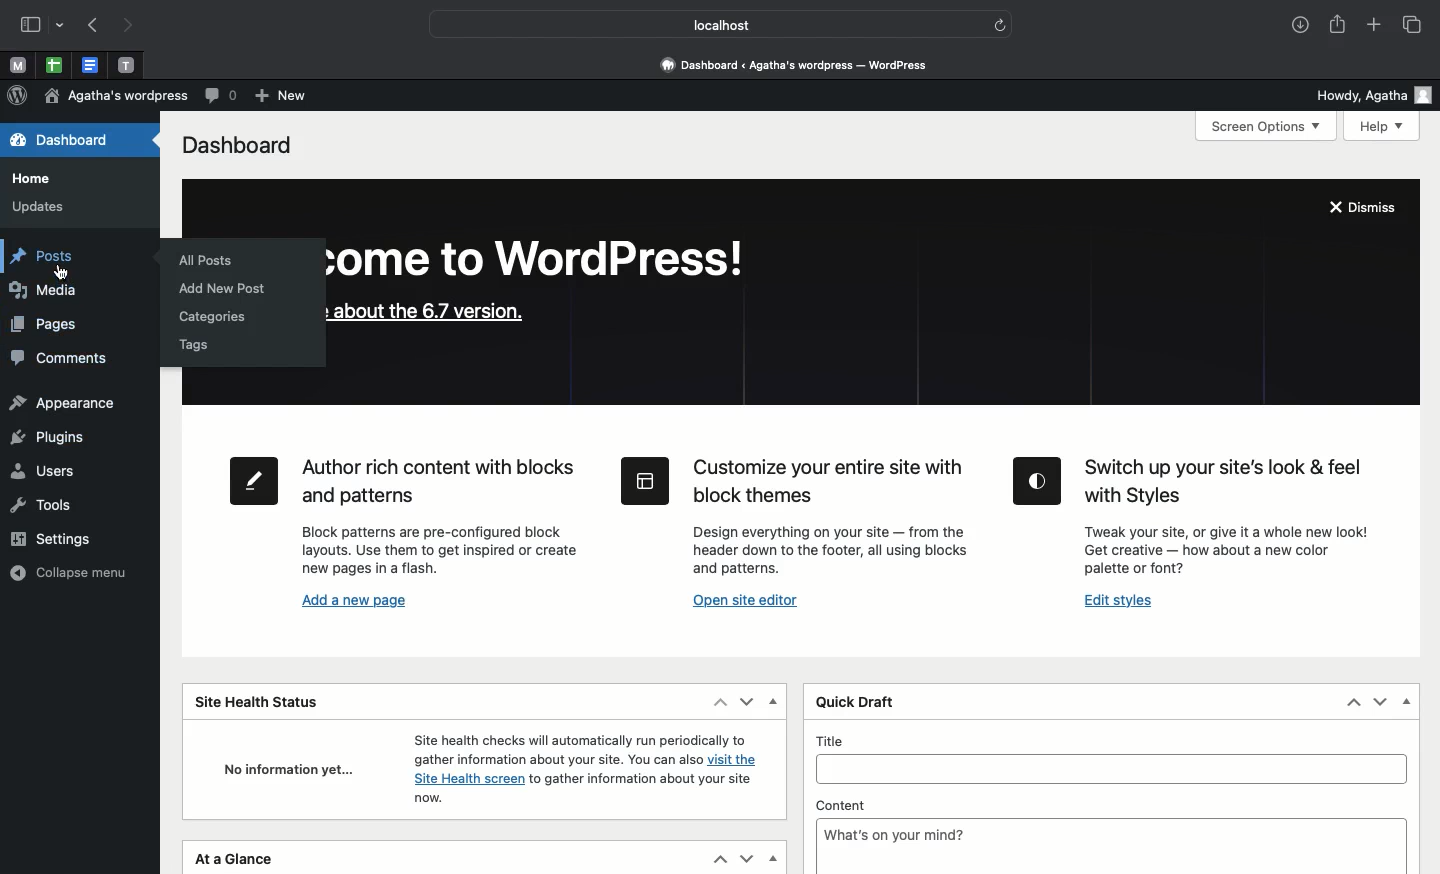 The width and height of the screenshot is (1440, 874). I want to click on Tools, so click(44, 504).